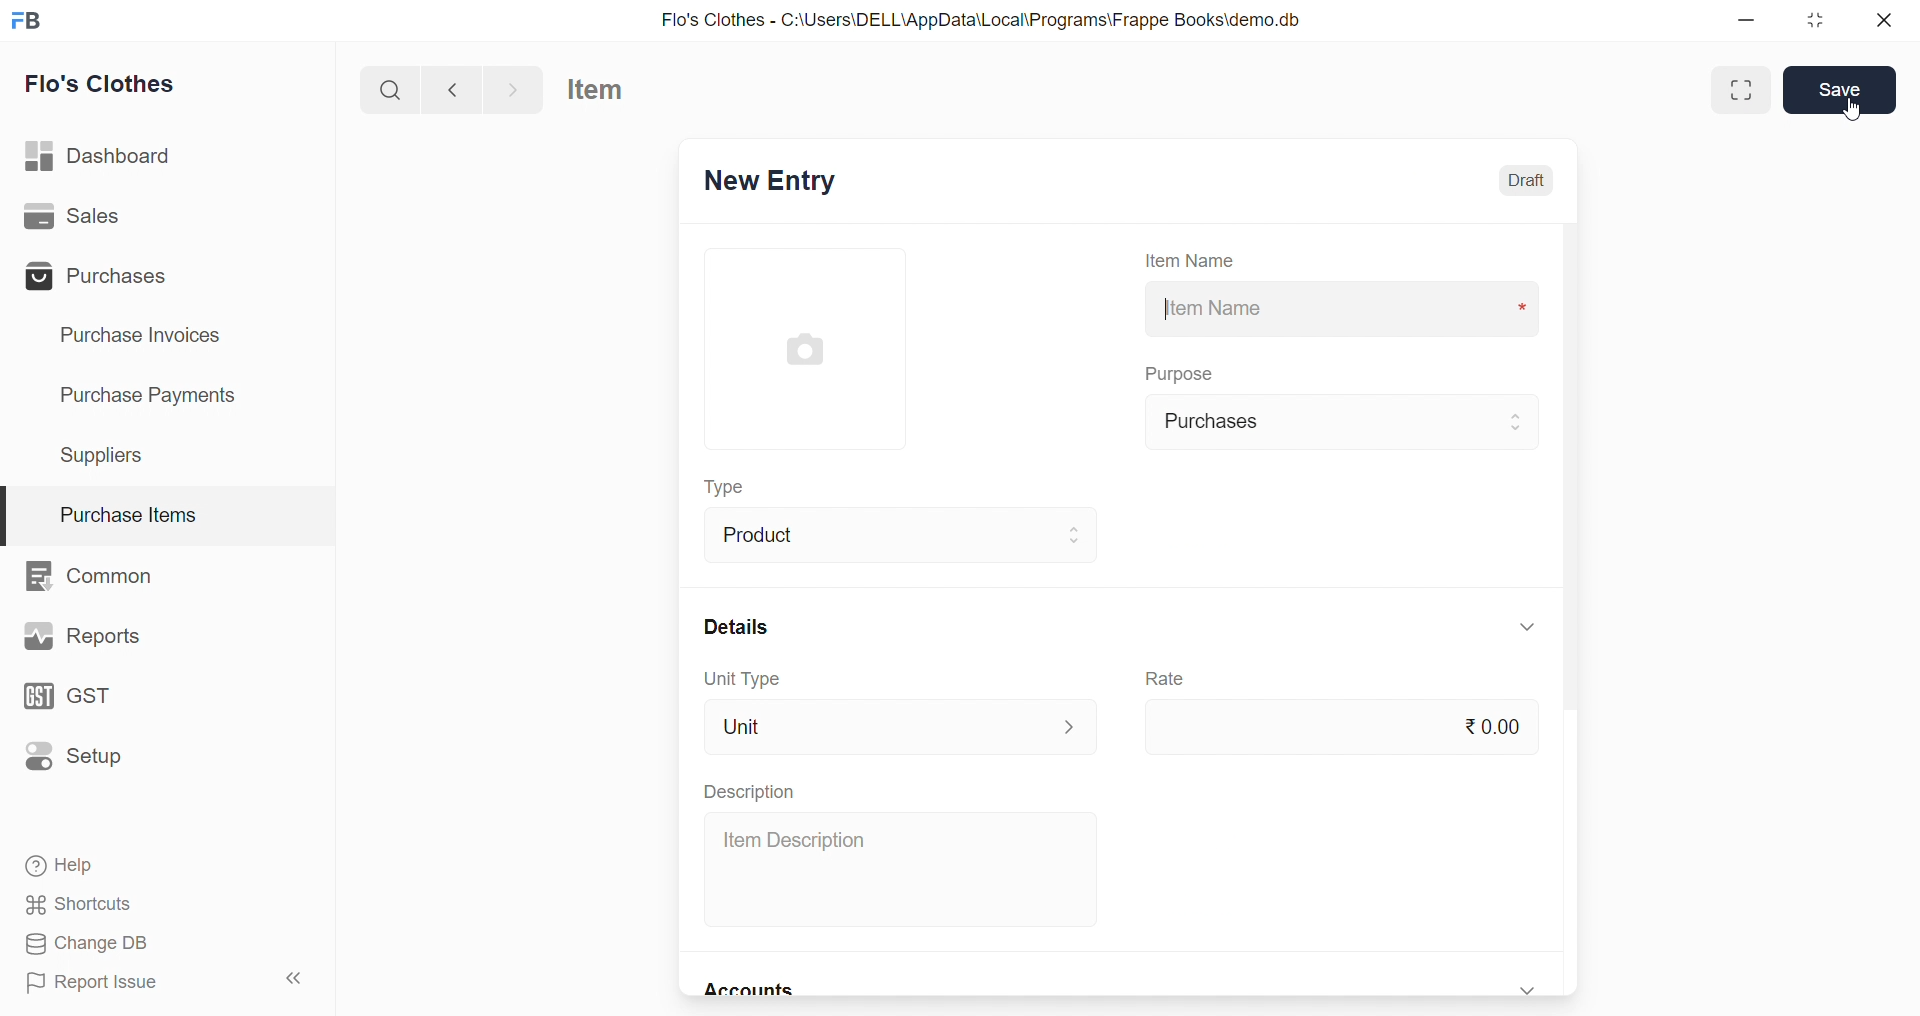 The height and width of the screenshot is (1016, 1920). Describe the element at coordinates (1816, 20) in the screenshot. I see `resize` at that location.